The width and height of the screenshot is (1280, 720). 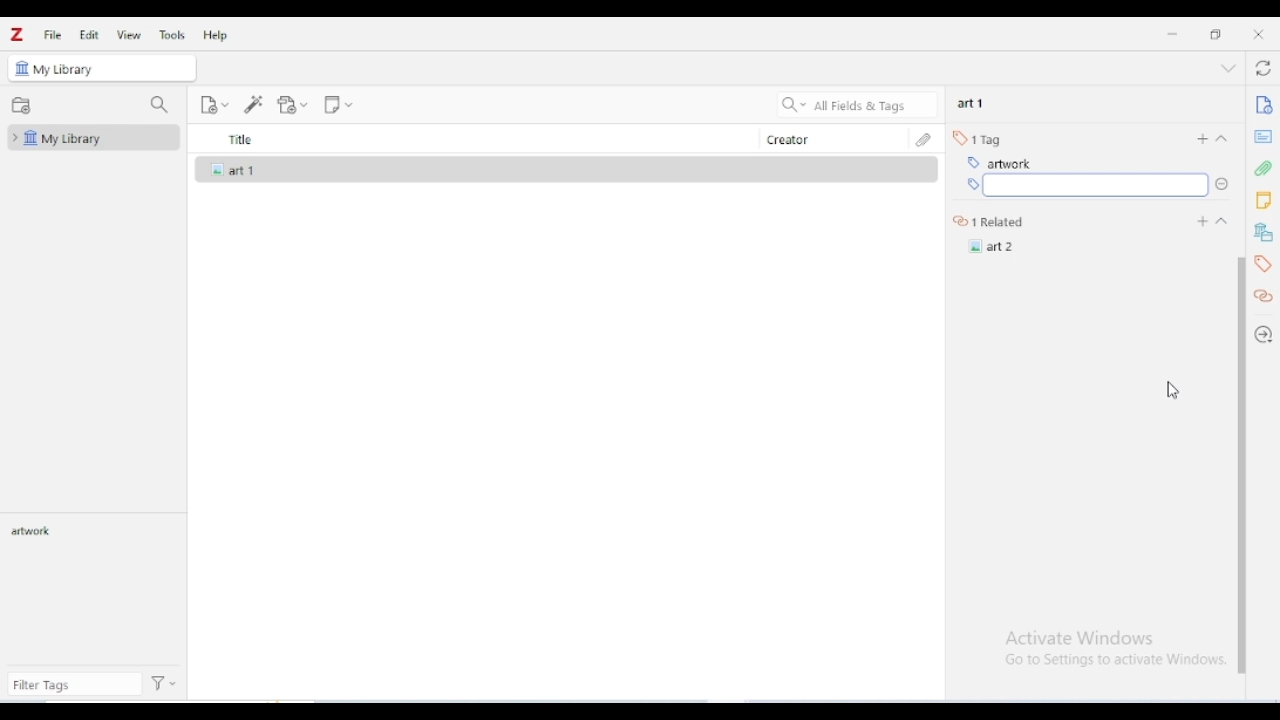 What do you see at coordinates (1104, 647) in the screenshot?
I see `Windows activation prompt` at bounding box center [1104, 647].